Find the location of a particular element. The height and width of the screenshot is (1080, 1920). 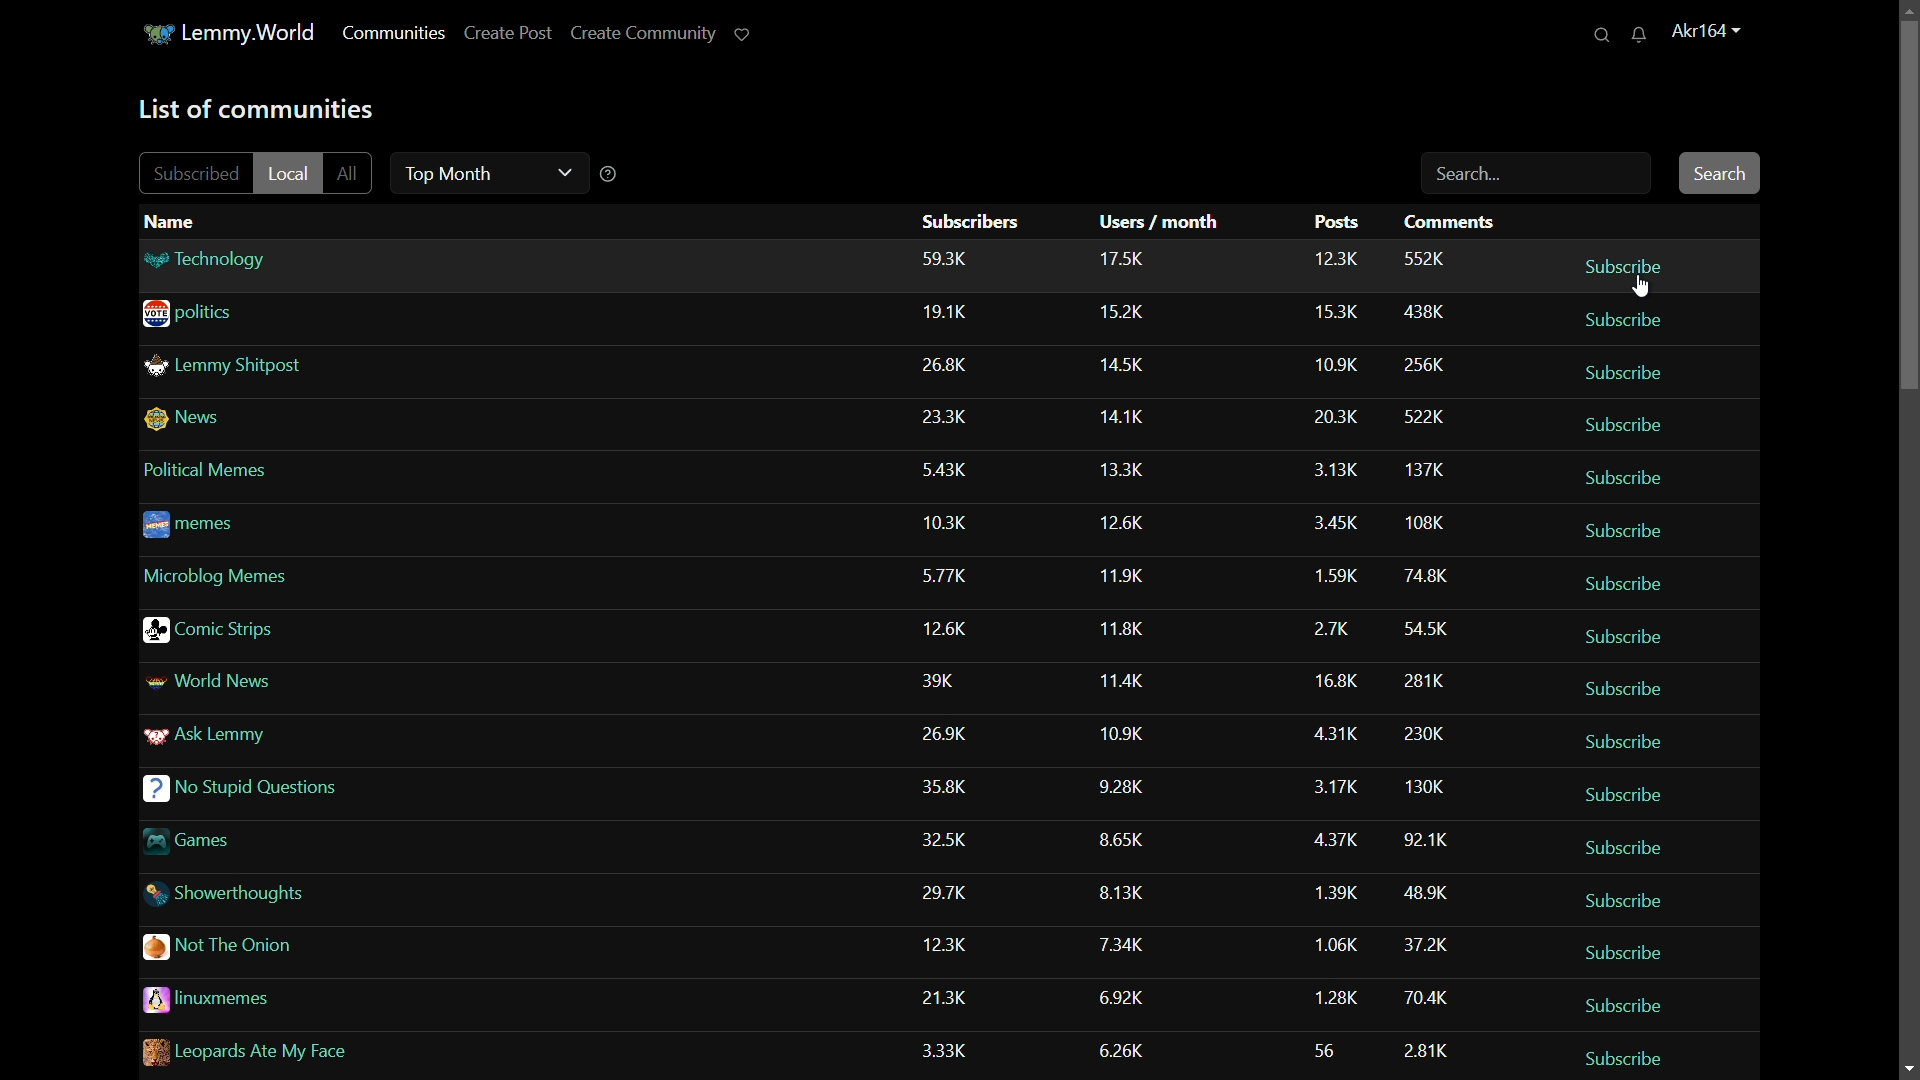

posts is located at coordinates (1334, 258).